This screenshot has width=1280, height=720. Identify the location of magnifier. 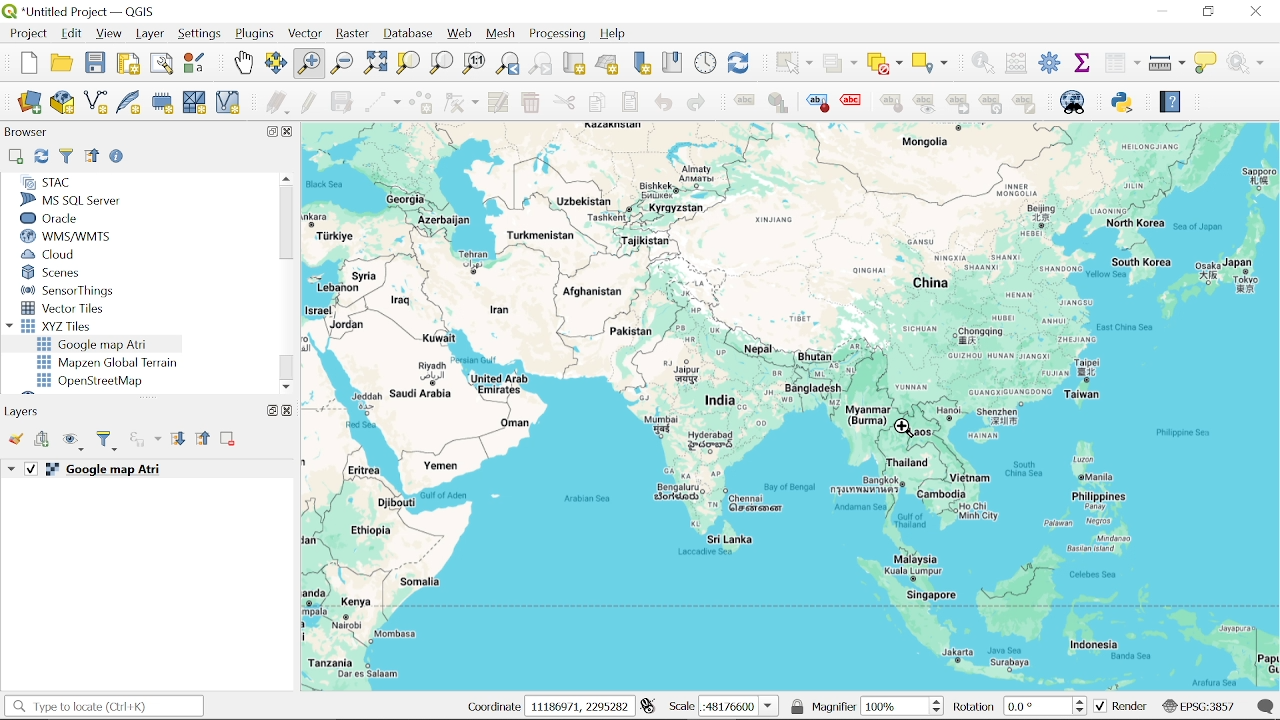
(834, 706).